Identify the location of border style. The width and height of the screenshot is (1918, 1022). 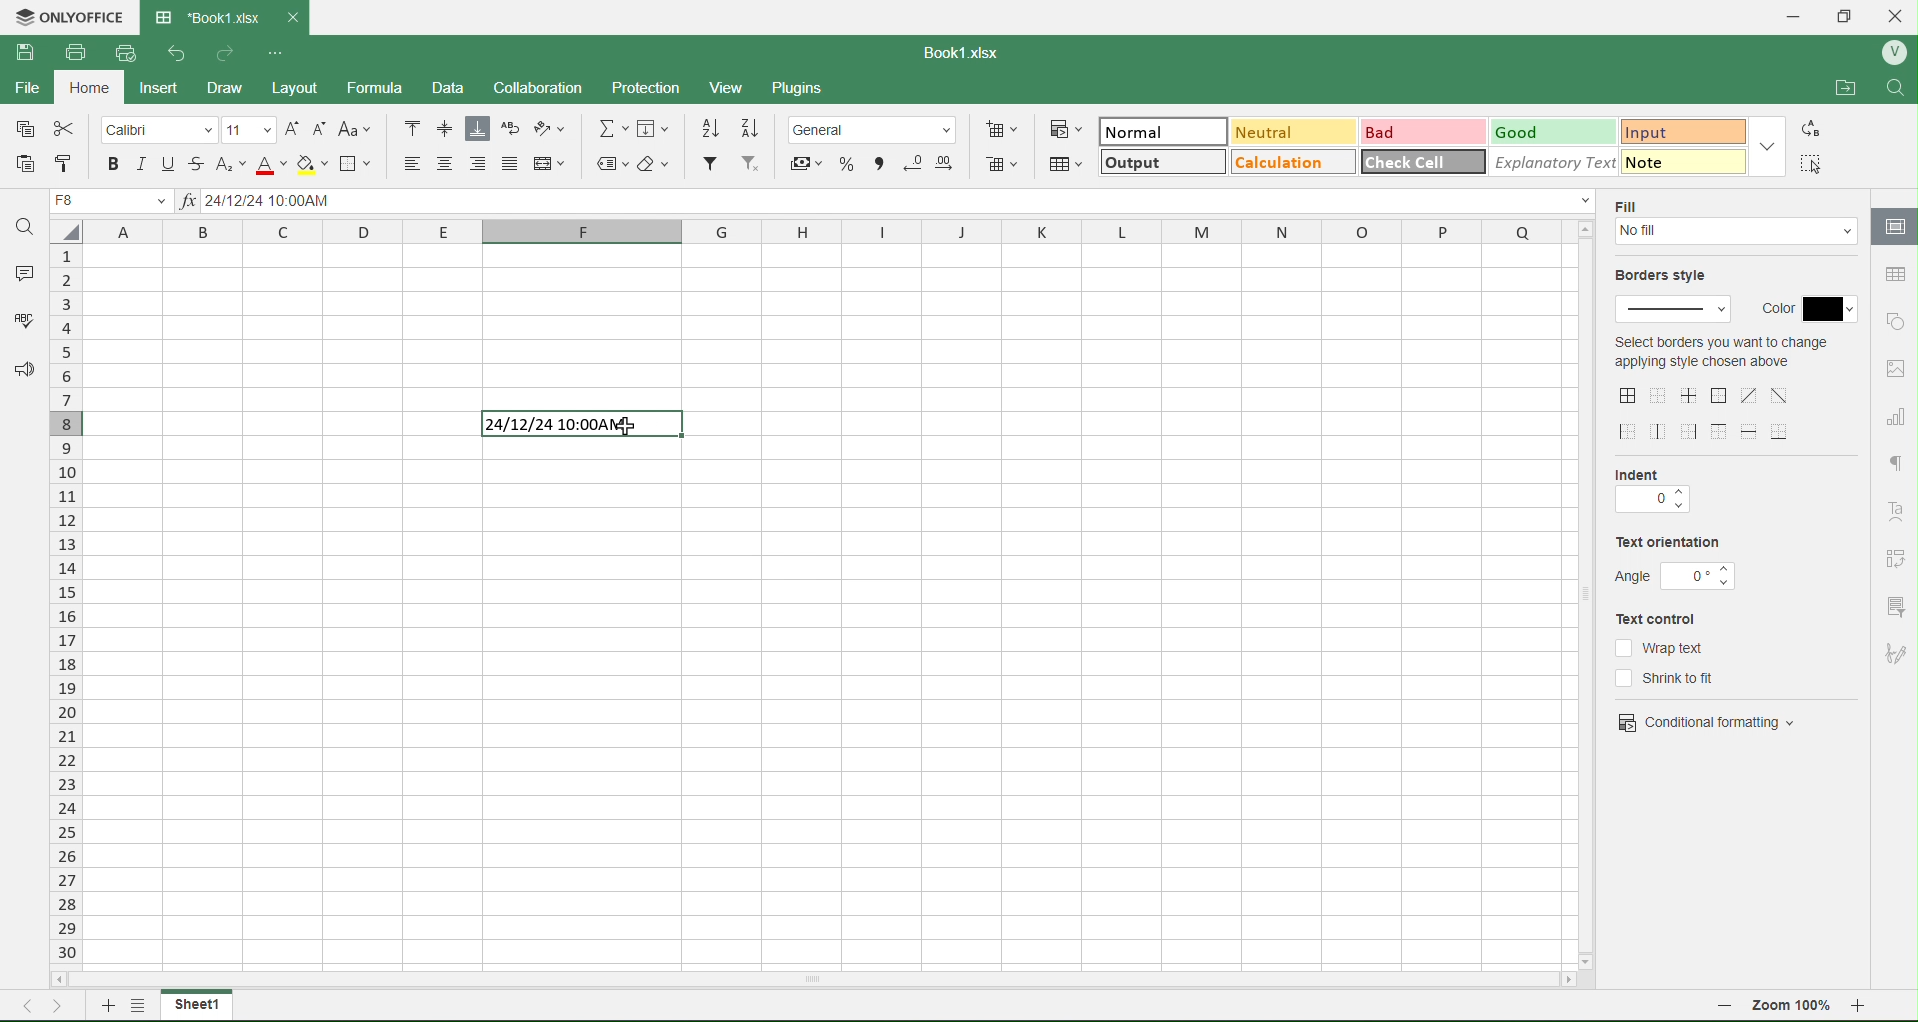
(1676, 311).